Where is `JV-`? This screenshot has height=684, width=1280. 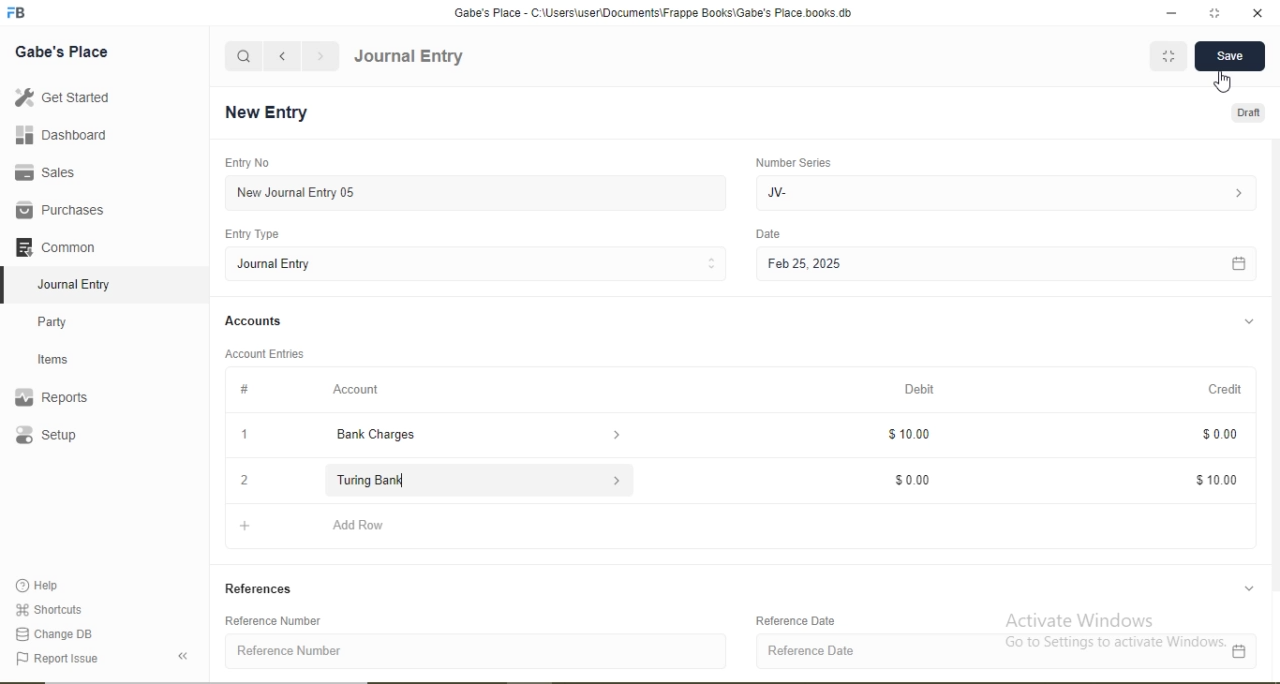 JV- is located at coordinates (1003, 191).